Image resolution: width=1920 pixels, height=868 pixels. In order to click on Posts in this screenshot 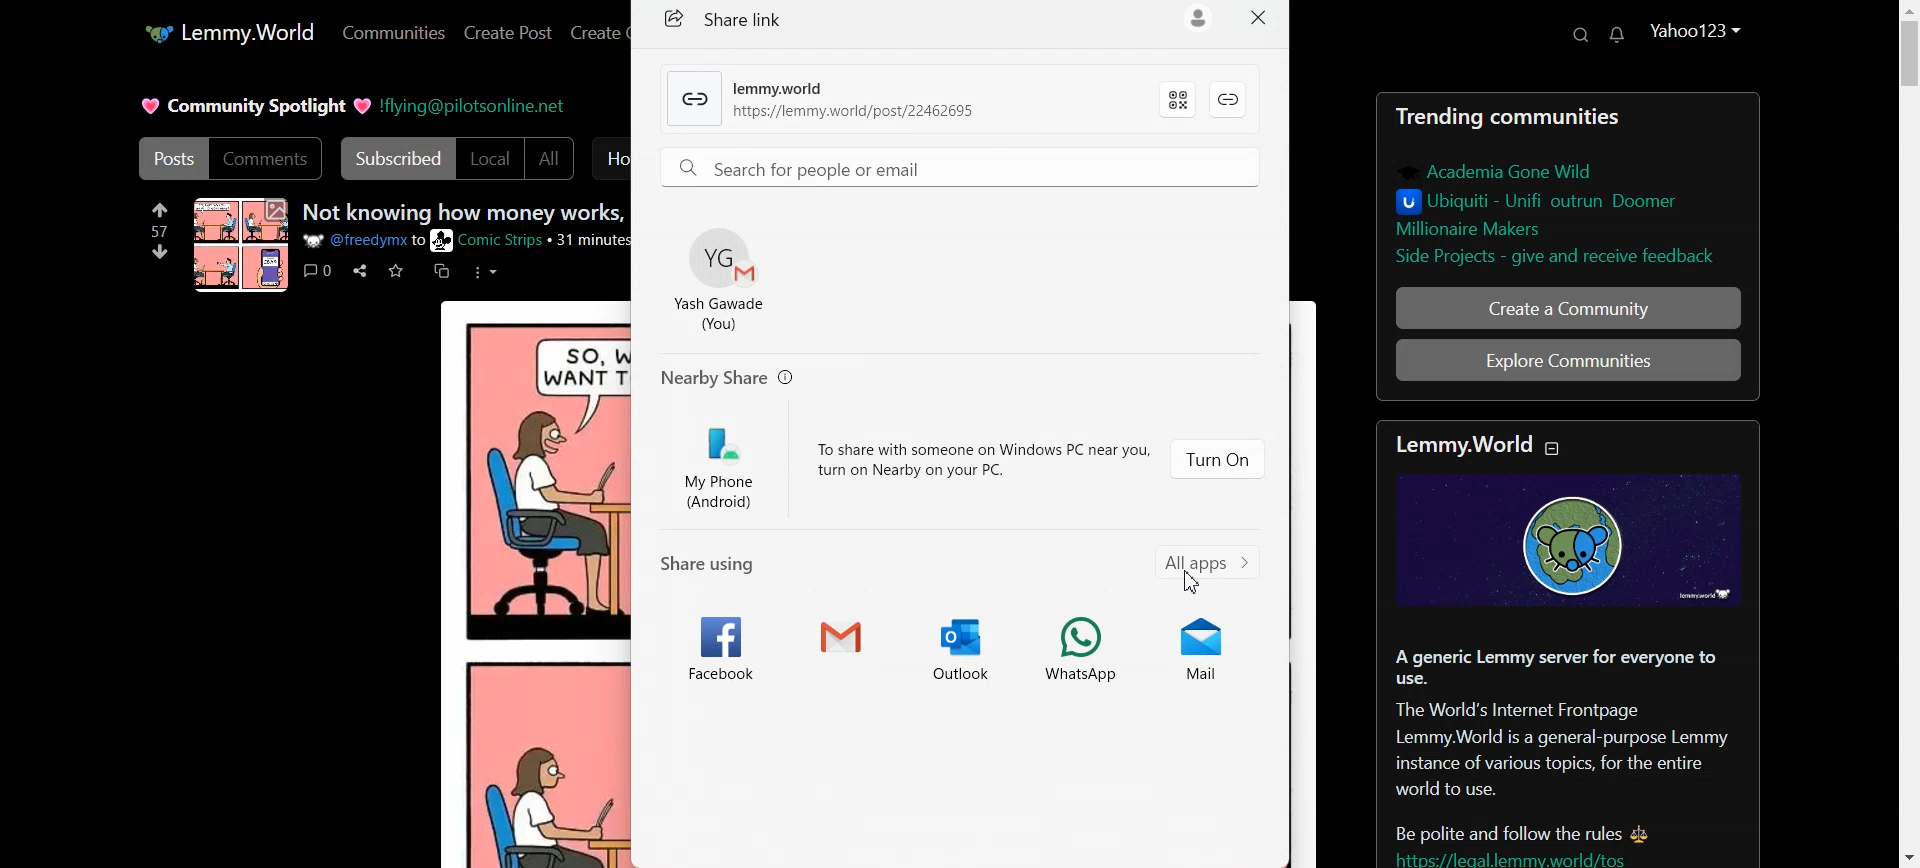, I will do `click(169, 158)`.